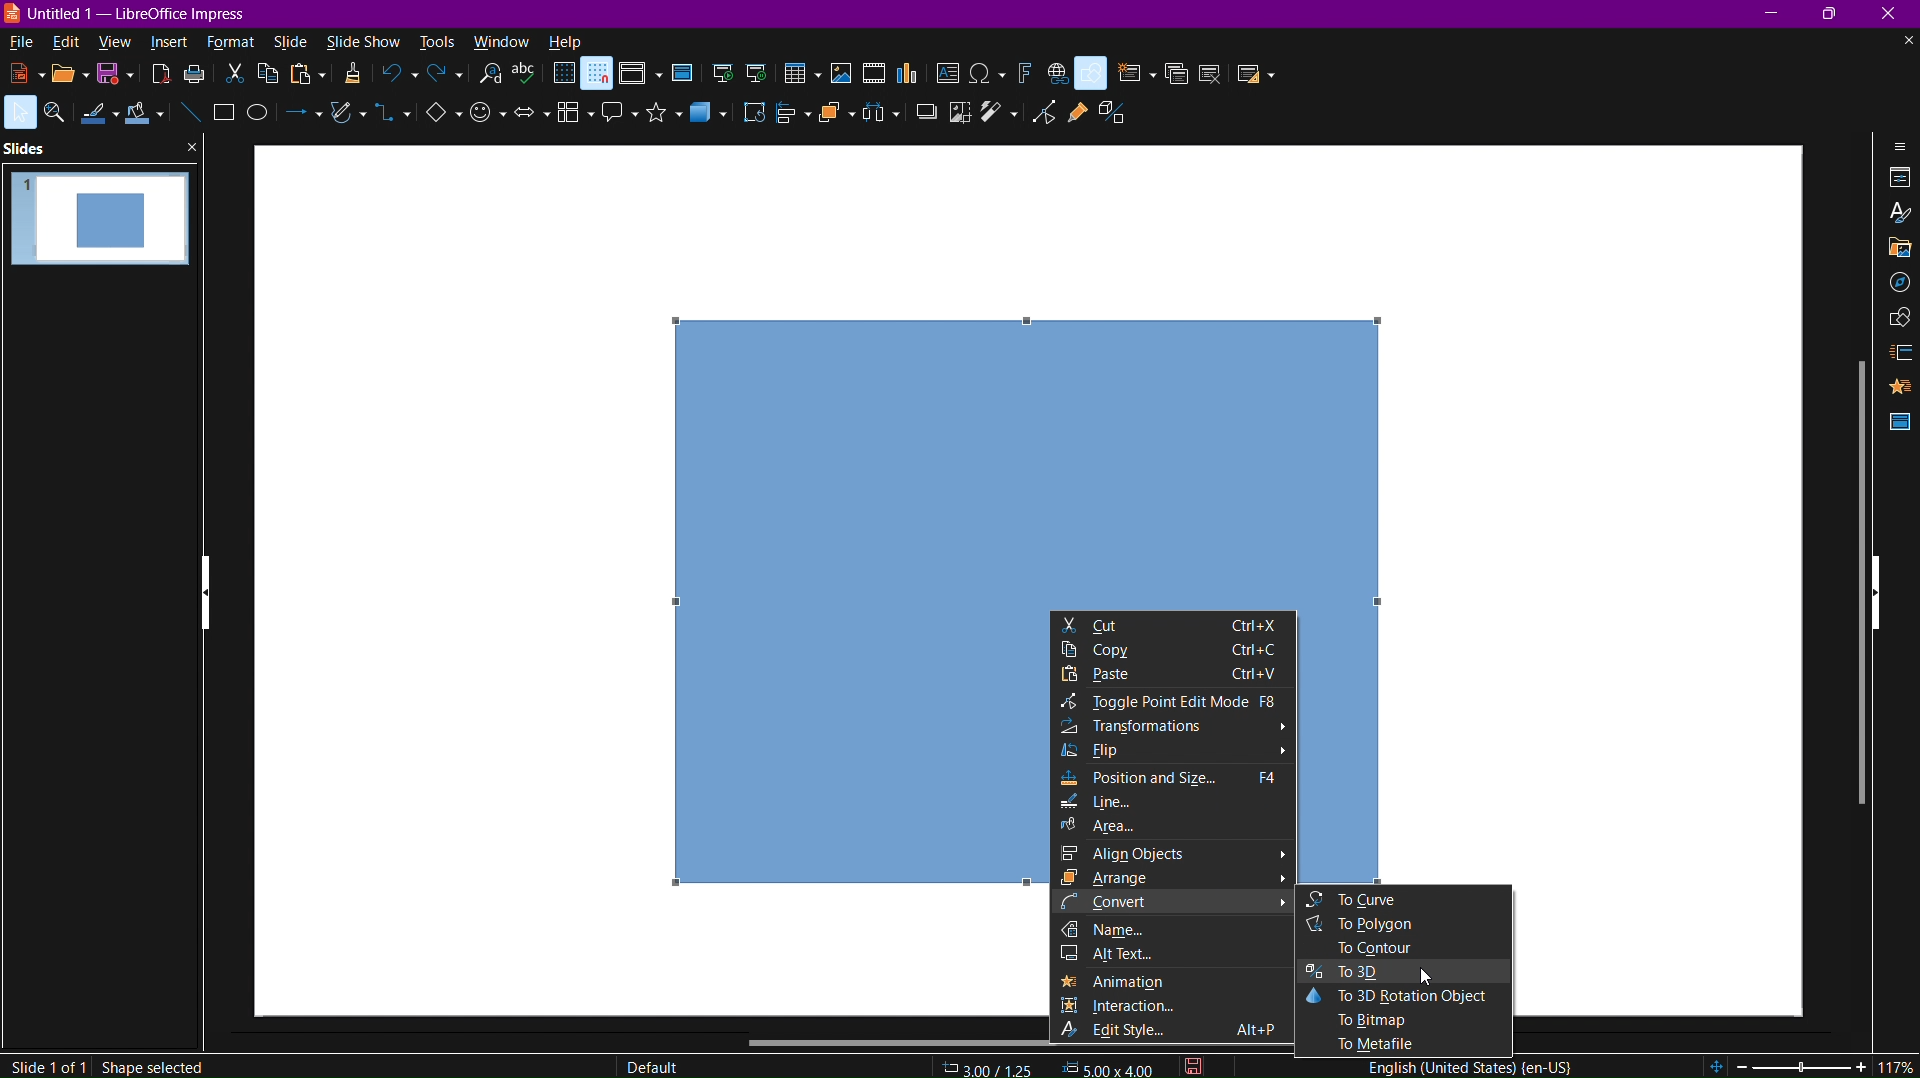 This screenshot has height=1078, width=1920. I want to click on To Bitmap, so click(1407, 1022).